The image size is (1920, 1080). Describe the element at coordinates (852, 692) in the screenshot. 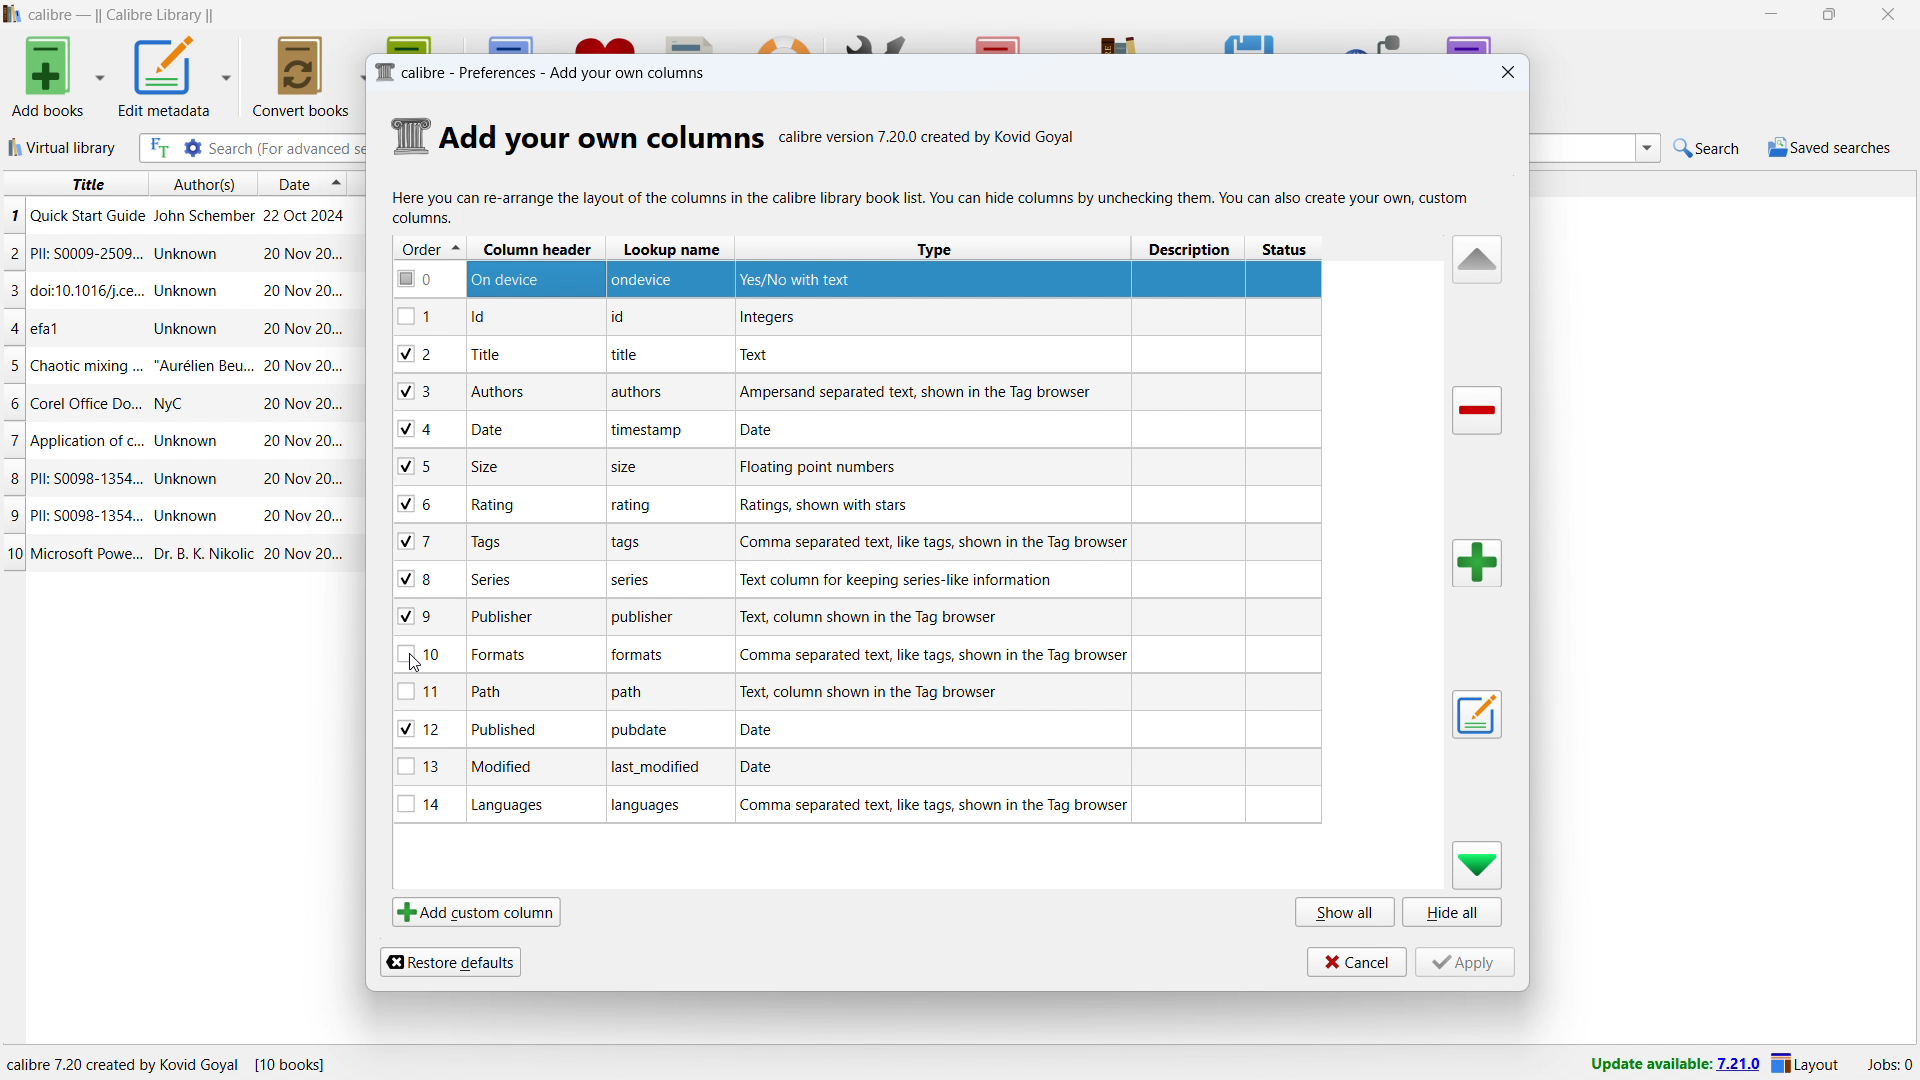

I see `1 Path path Text, column shown in the Tag browser` at that location.